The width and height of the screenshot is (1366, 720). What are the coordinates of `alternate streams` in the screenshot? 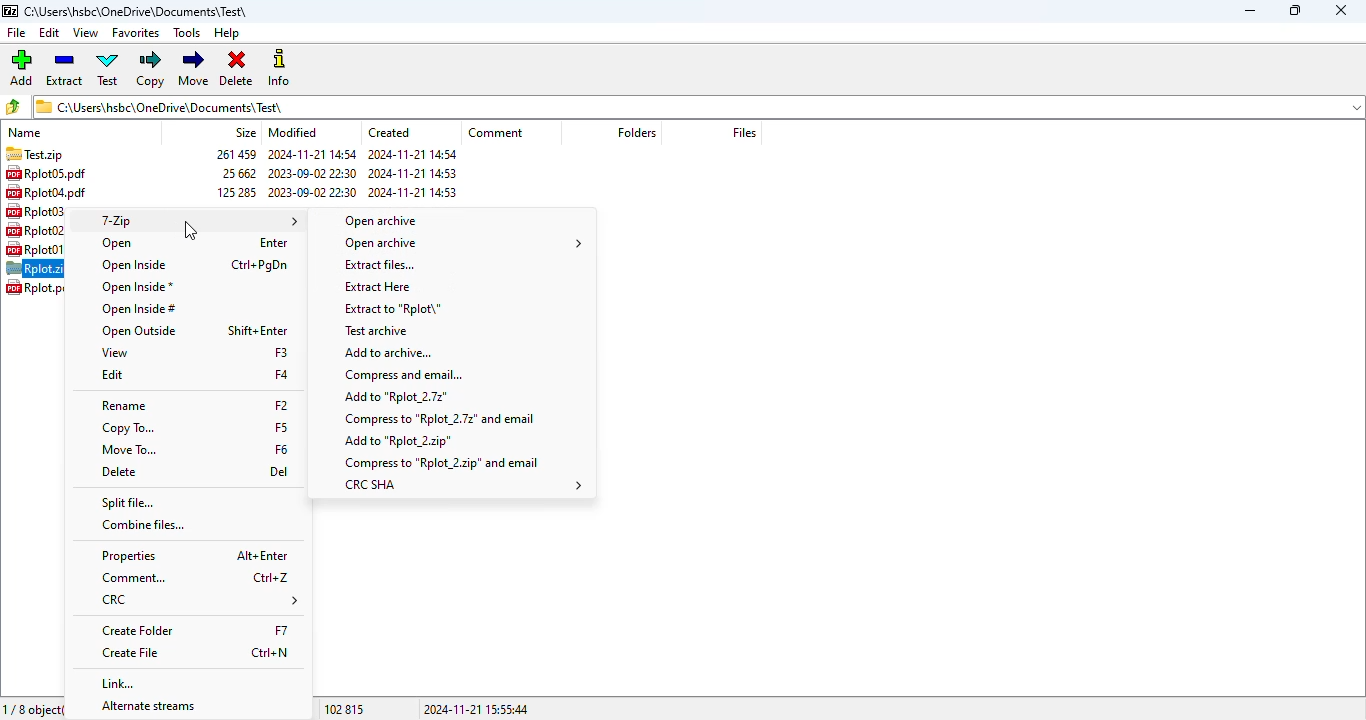 It's located at (147, 706).